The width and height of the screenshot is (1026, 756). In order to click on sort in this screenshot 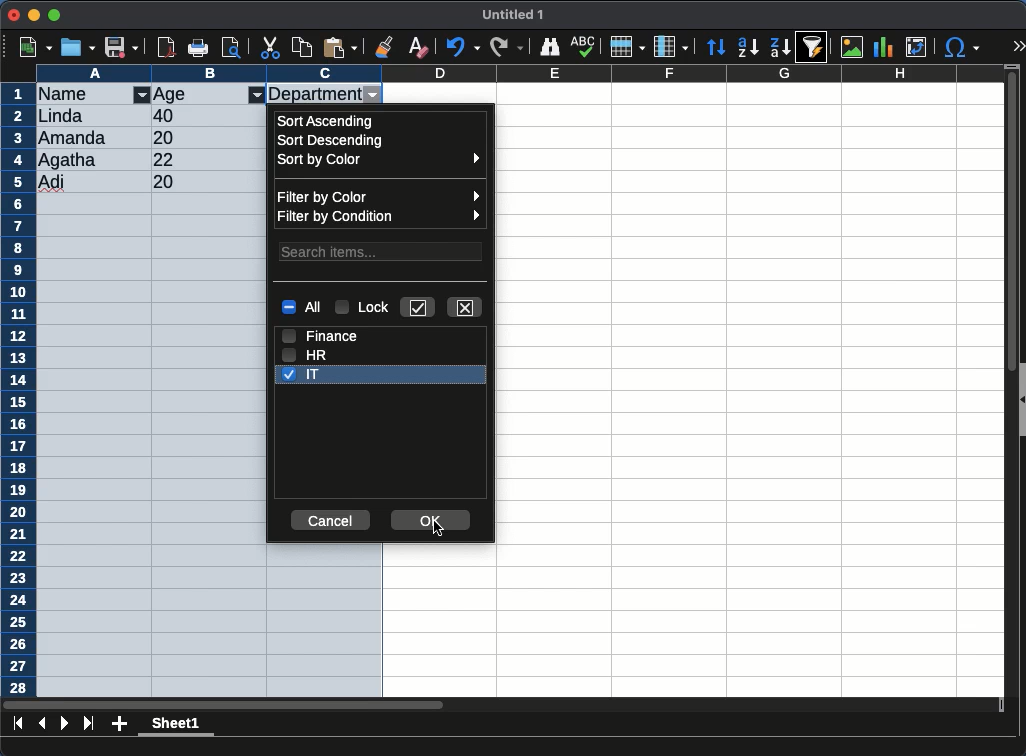, I will do `click(816, 47)`.